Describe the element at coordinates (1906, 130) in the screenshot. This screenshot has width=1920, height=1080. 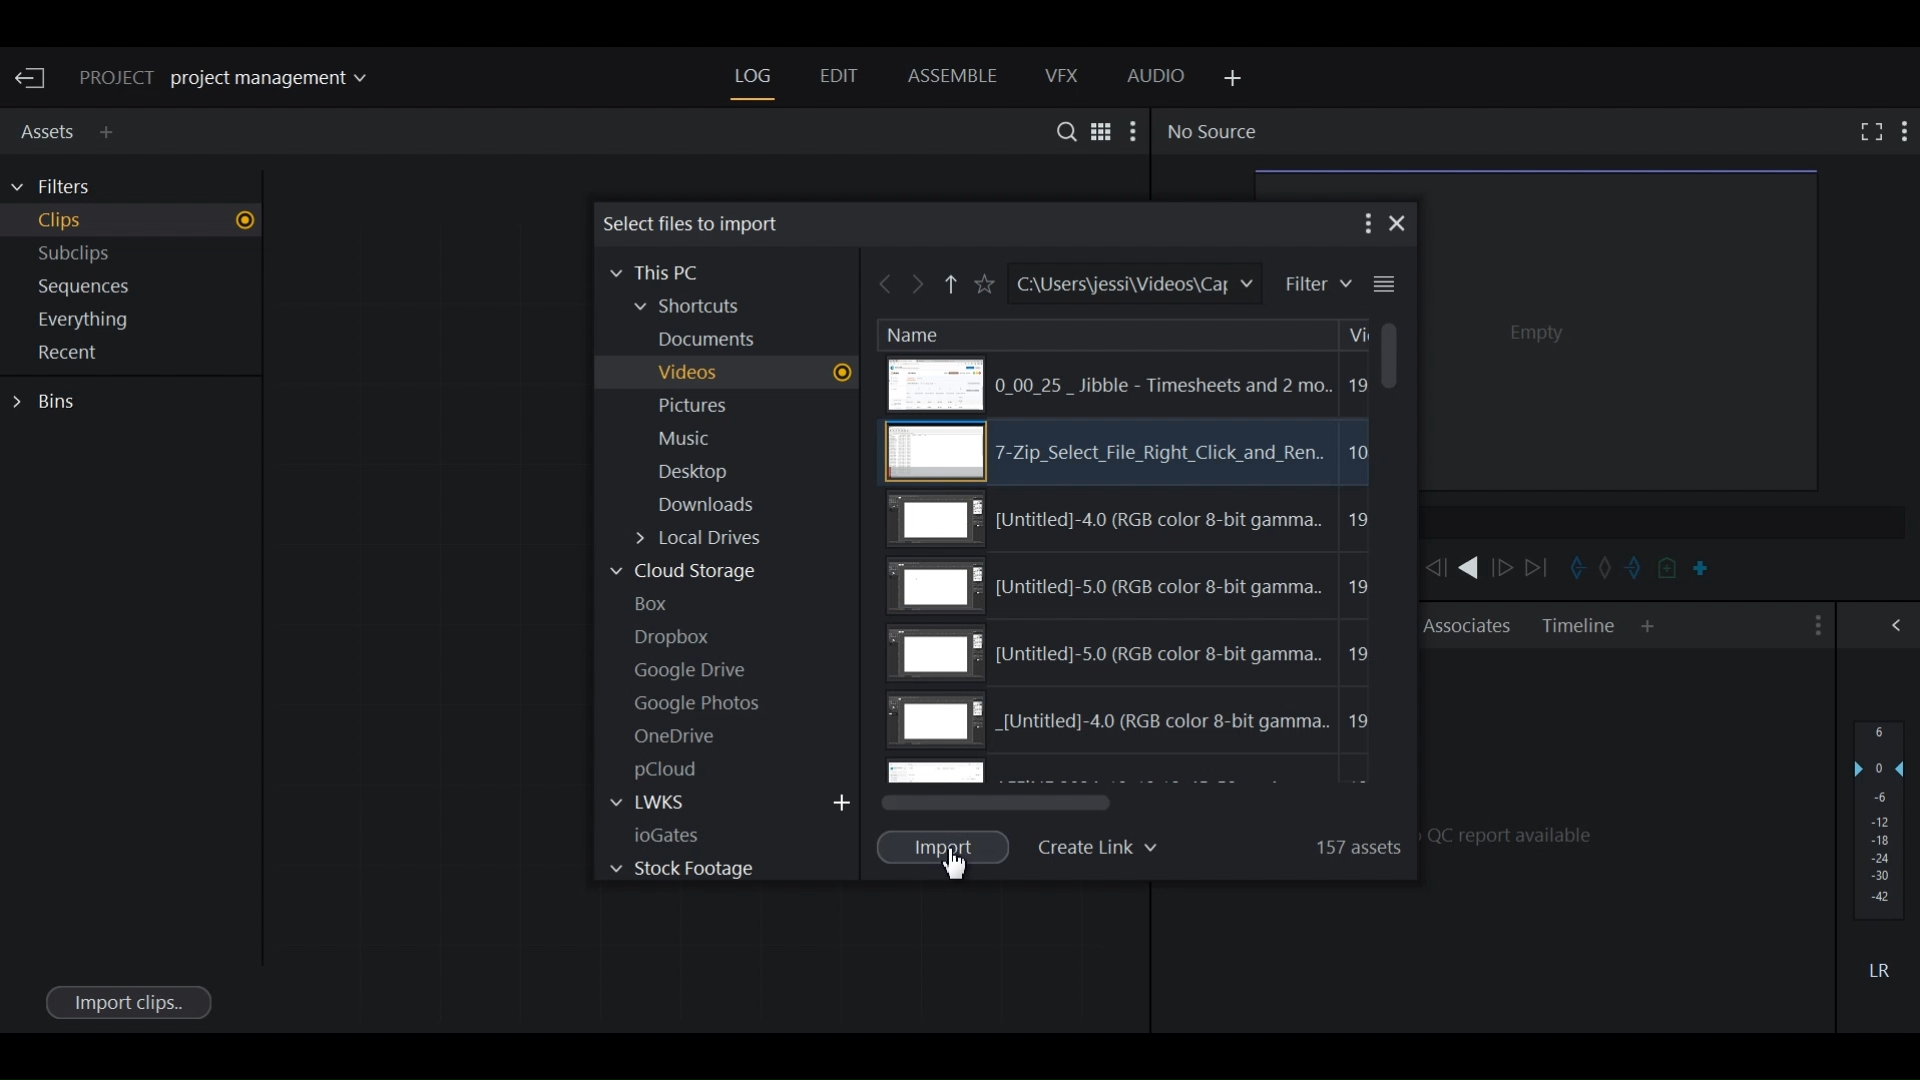
I see `Show settings menu` at that location.